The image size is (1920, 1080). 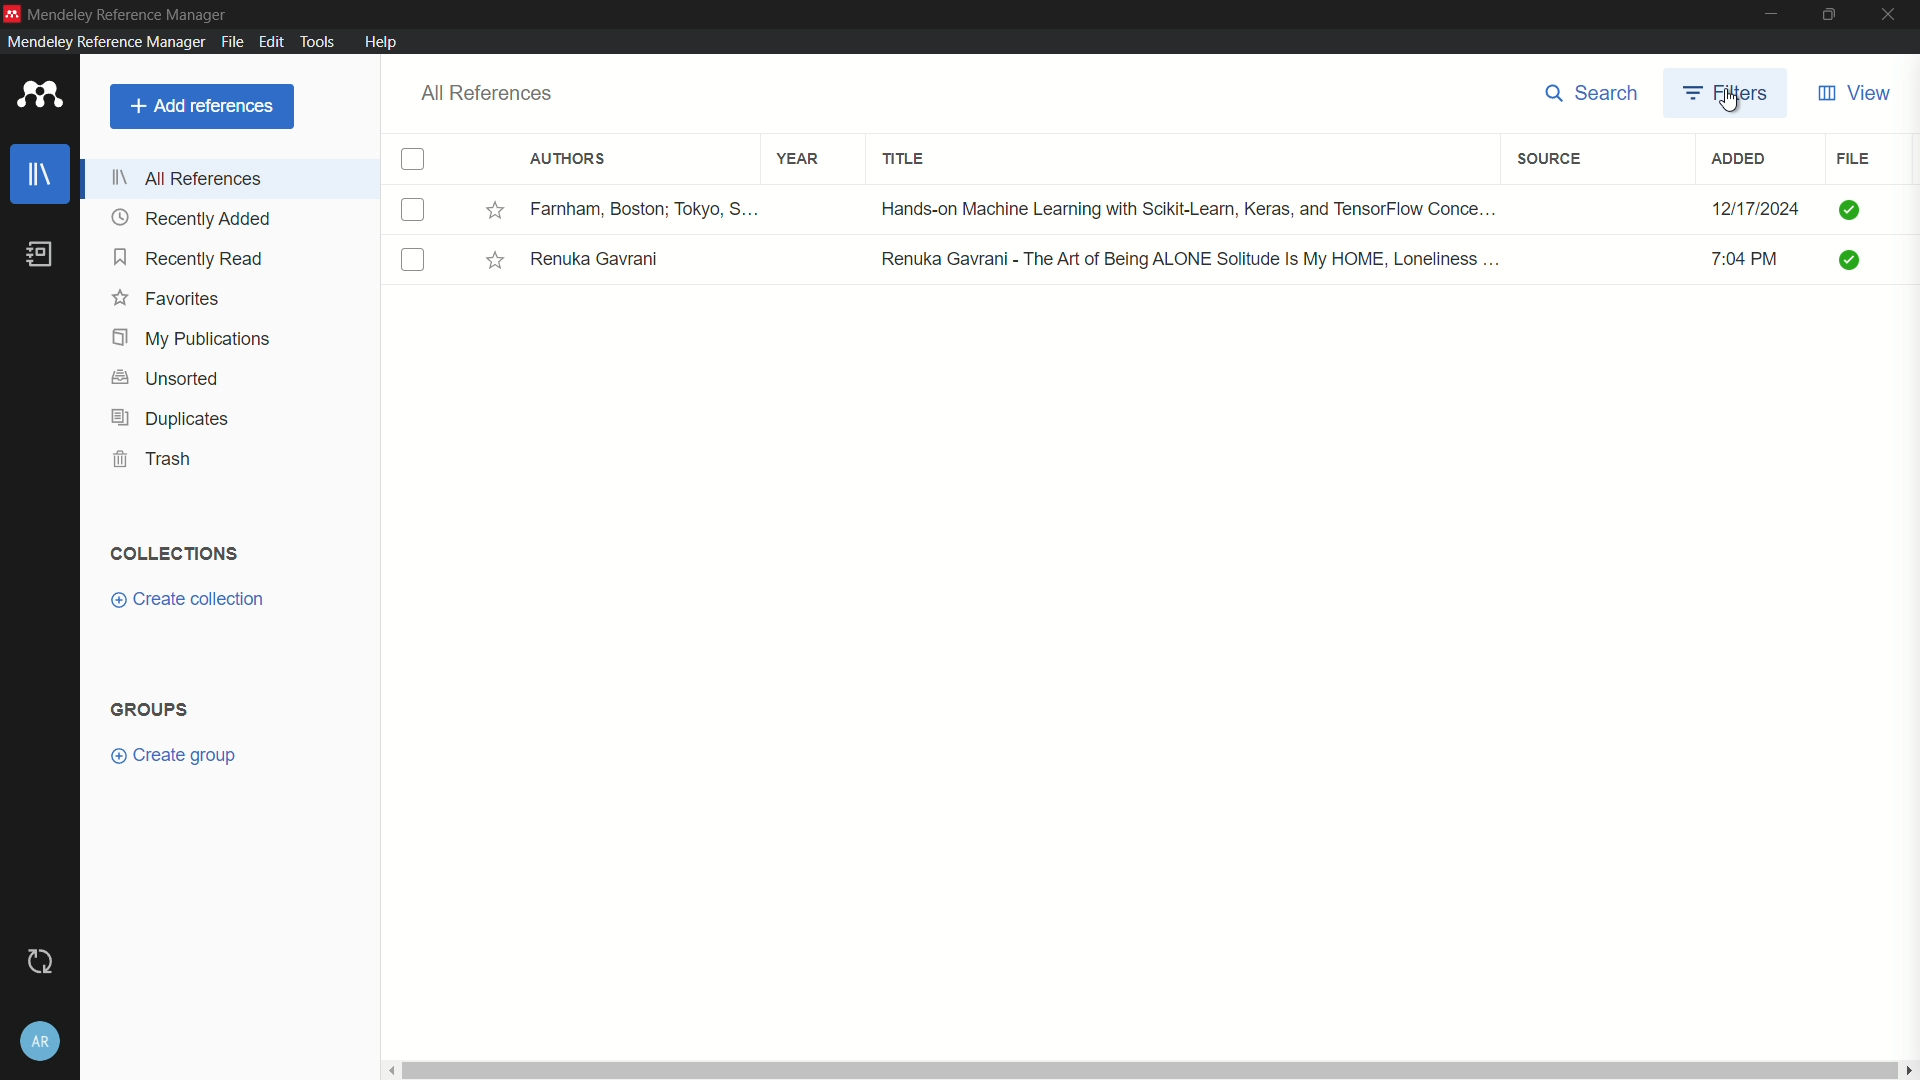 I want to click on Renuka Gavrani - The Art of Being ALONE Solitude Is My HOME, Loneliness ..., so click(x=1194, y=261).